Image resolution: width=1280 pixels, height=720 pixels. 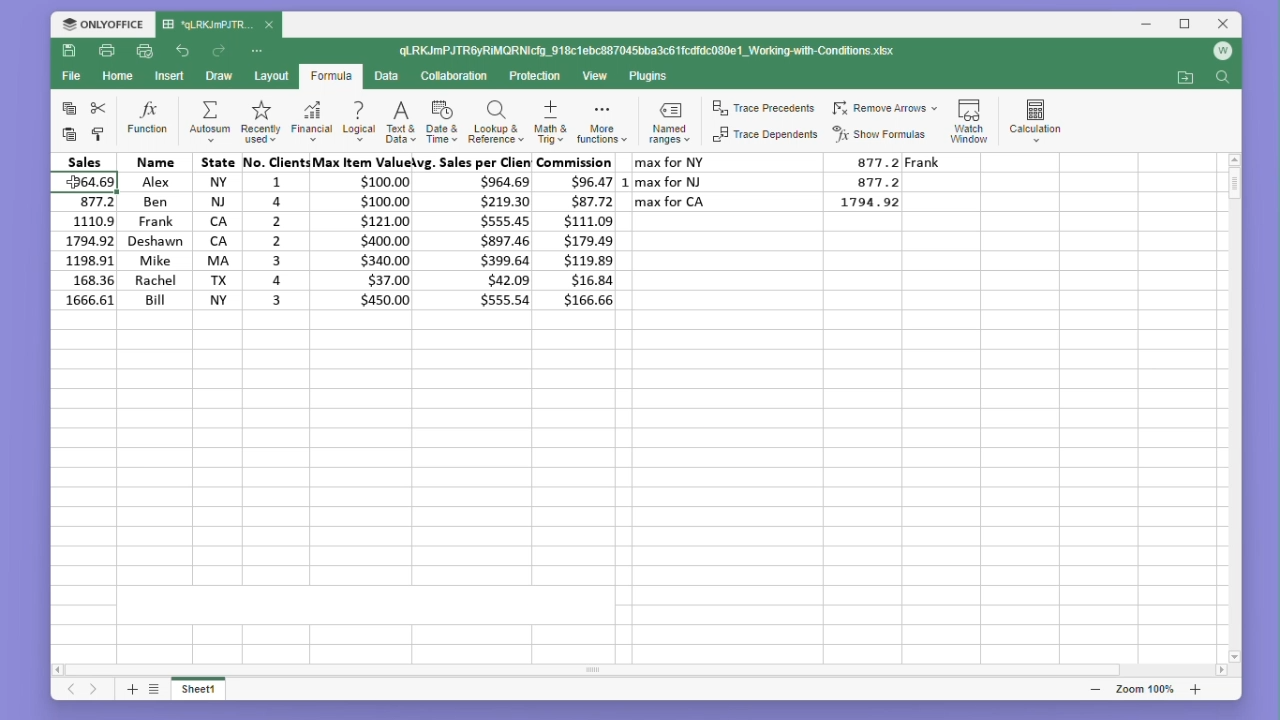 What do you see at coordinates (881, 135) in the screenshot?
I see `Show formulas` at bounding box center [881, 135].